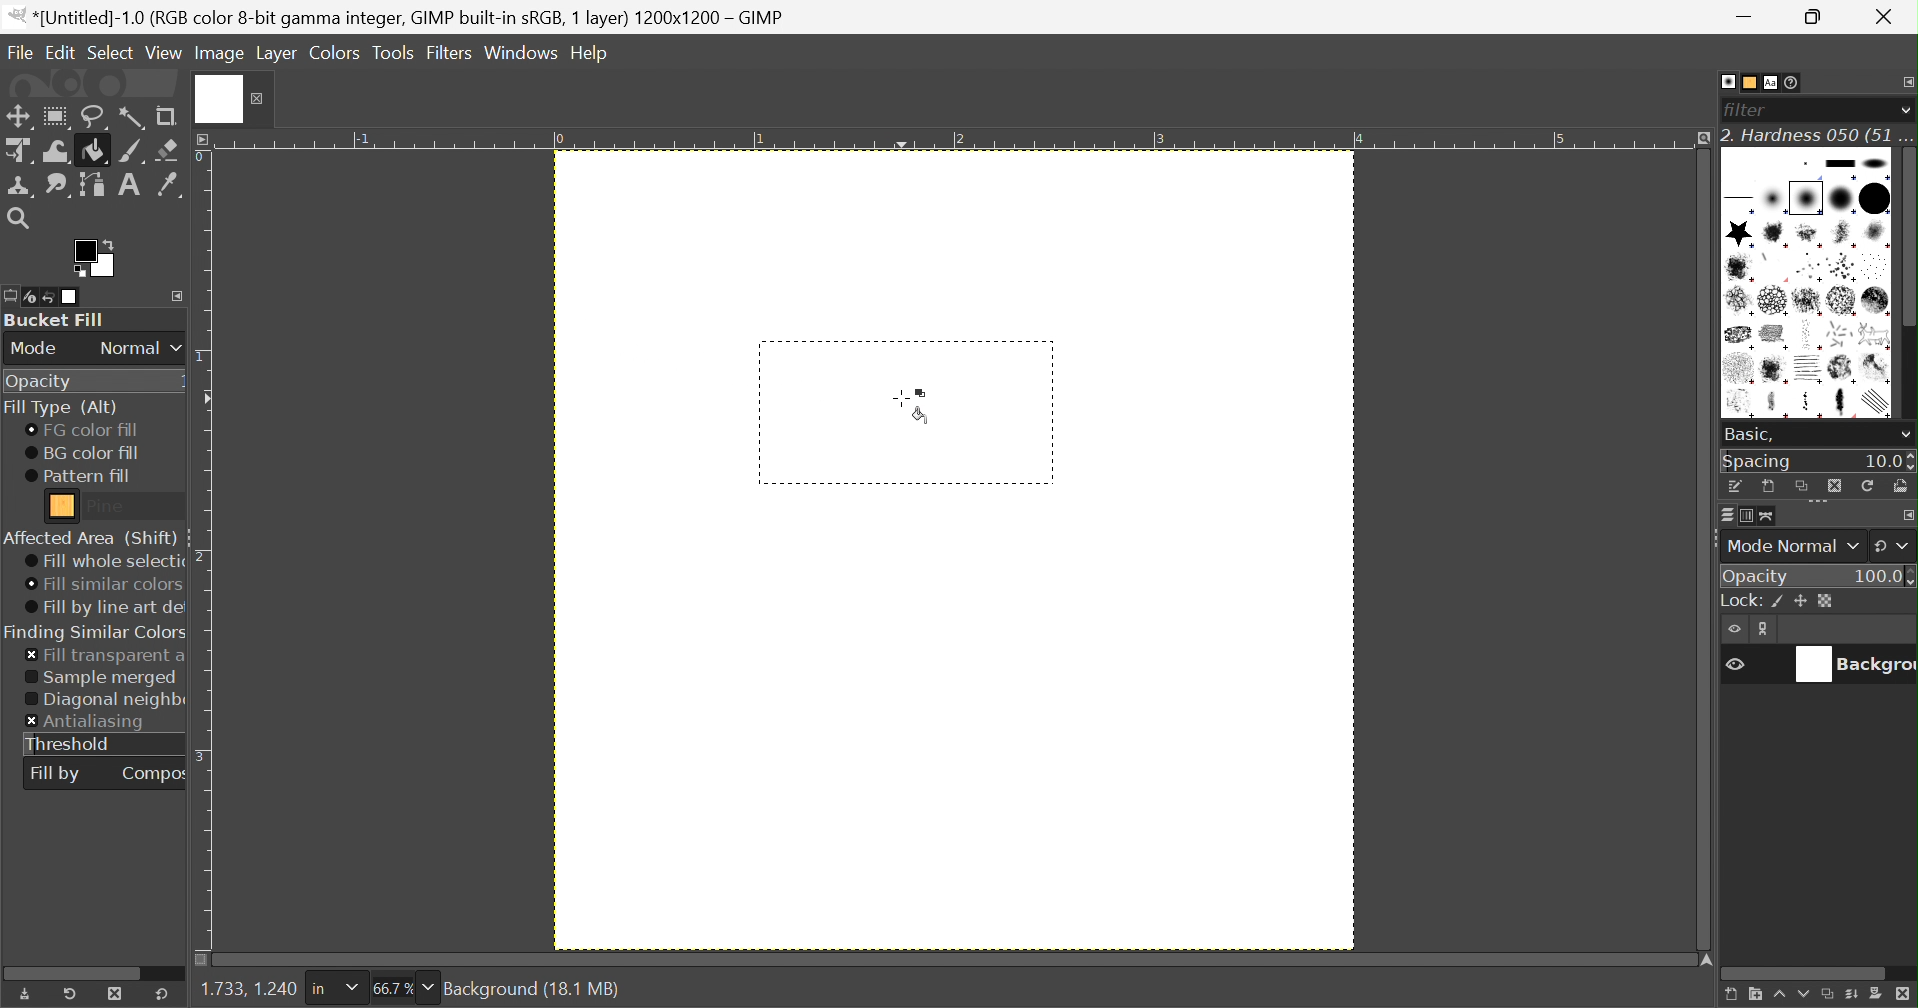  Describe the element at coordinates (18, 48) in the screenshot. I see `File` at that location.